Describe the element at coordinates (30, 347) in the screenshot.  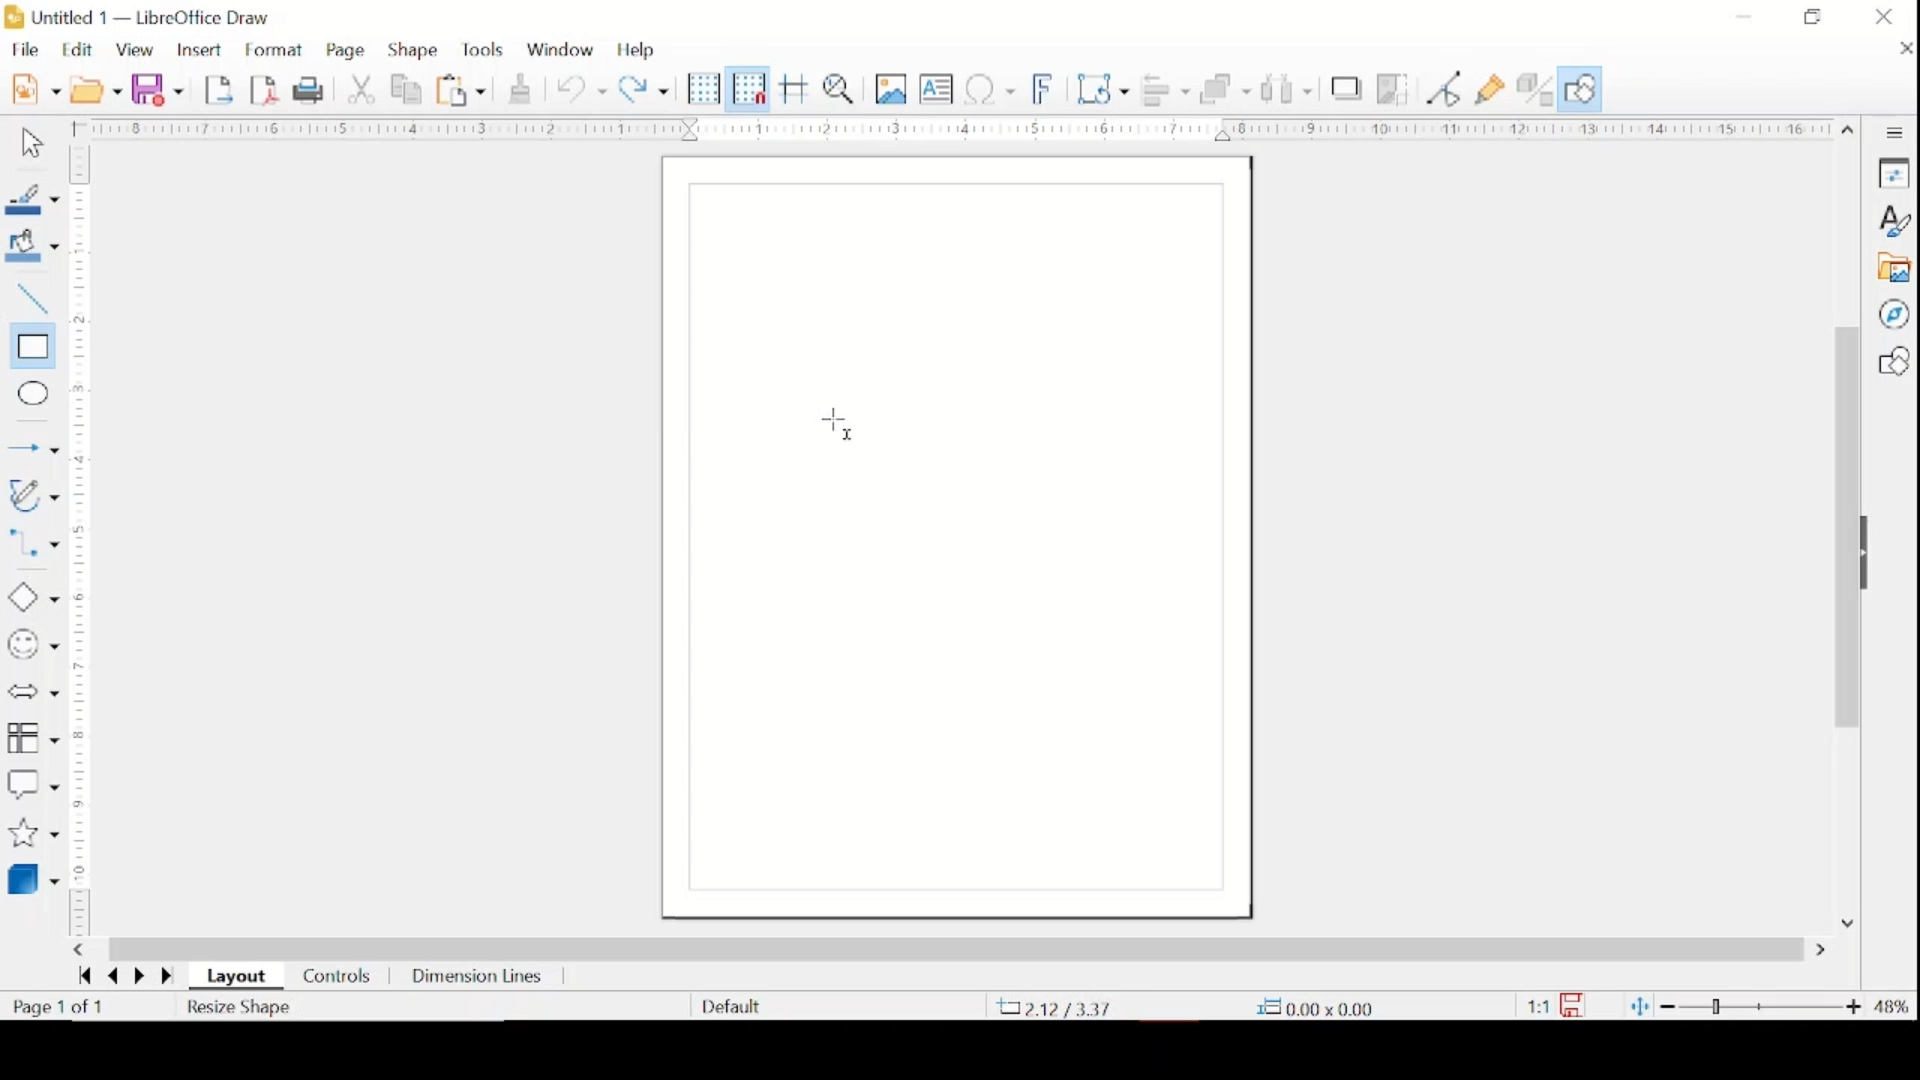
I see `insert rectangle` at that location.